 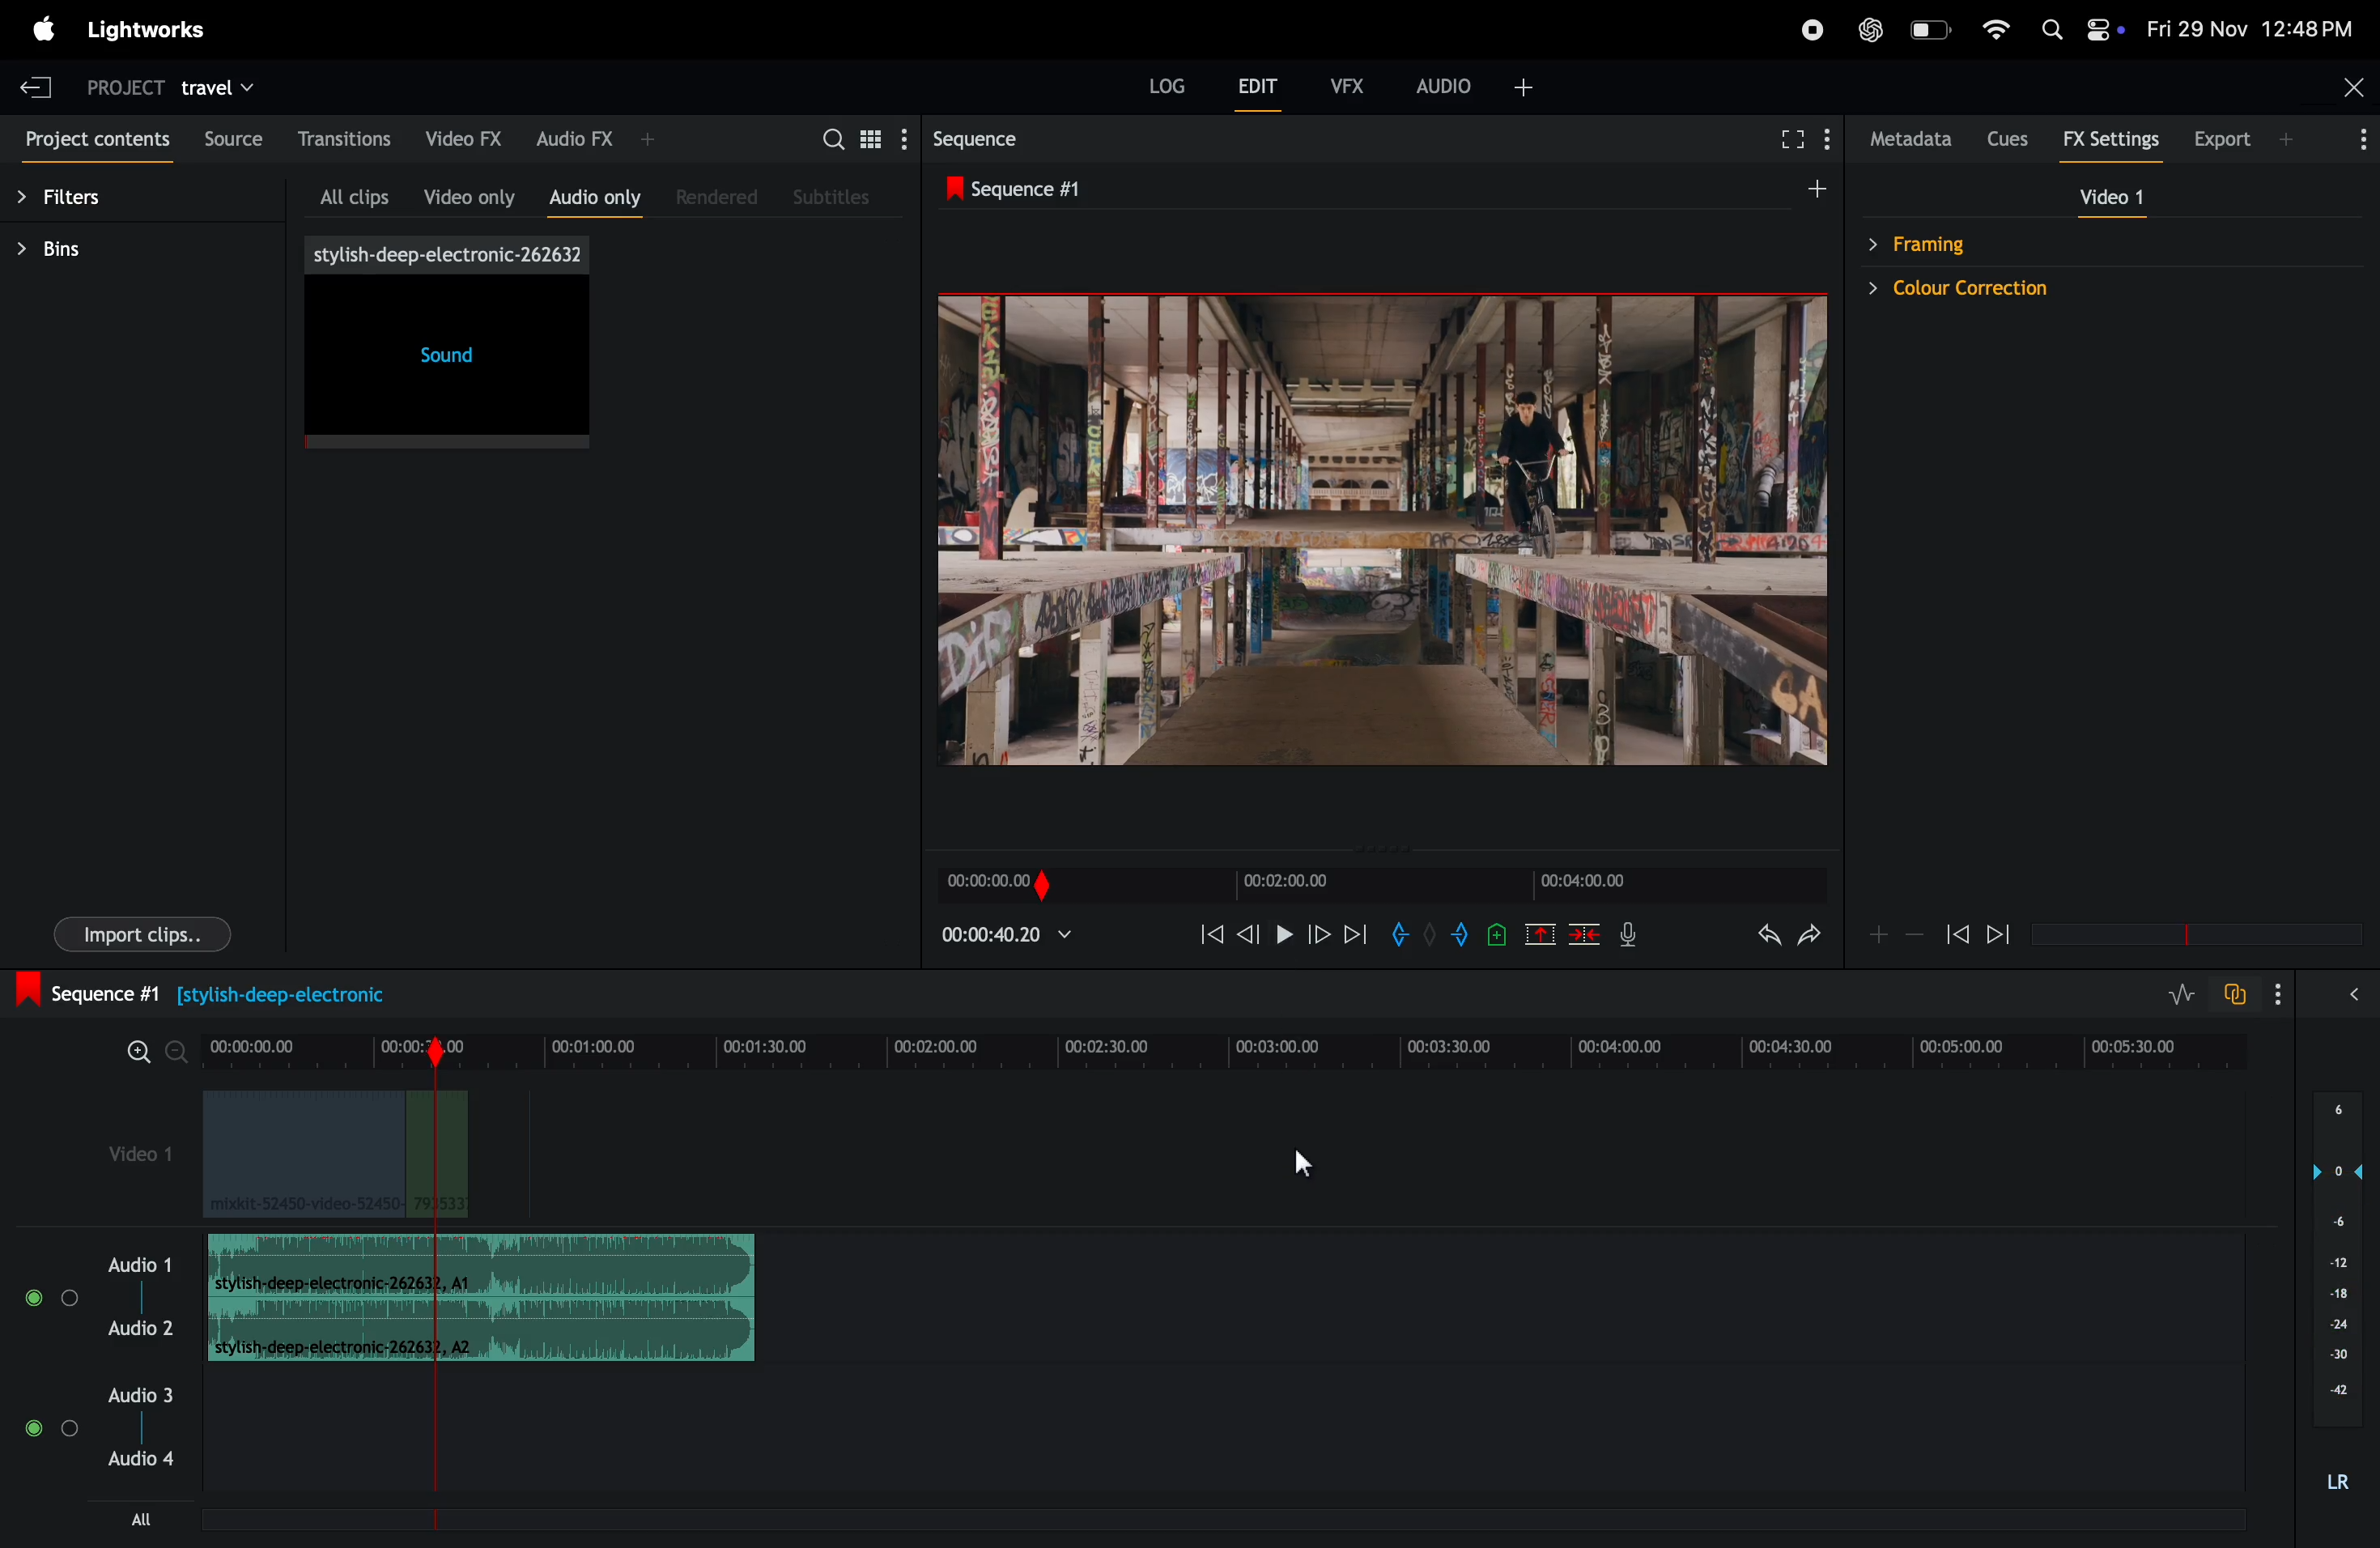 What do you see at coordinates (1803, 189) in the screenshot?
I see `add` at bounding box center [1803, 189].